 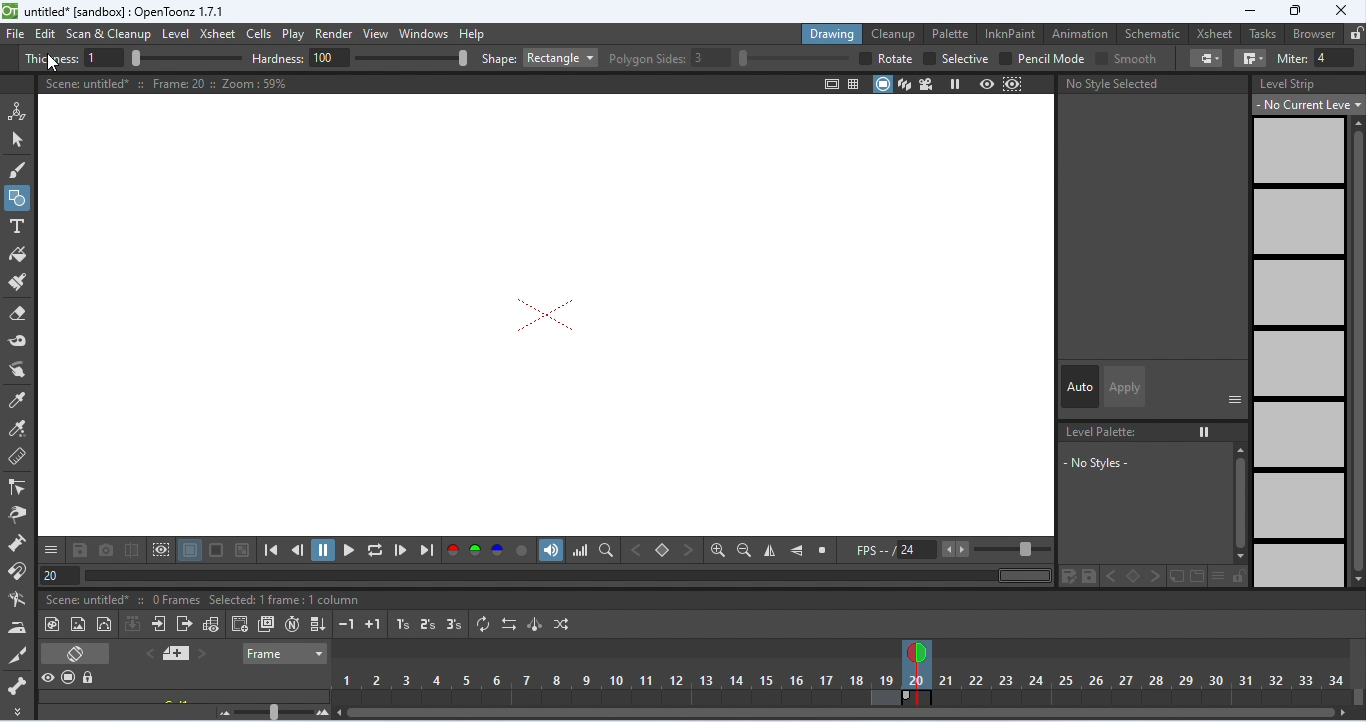 What do you see at coordinates (1299, 84) in the screenshot?
I see `level strip` at bounding box center [1299, 84].